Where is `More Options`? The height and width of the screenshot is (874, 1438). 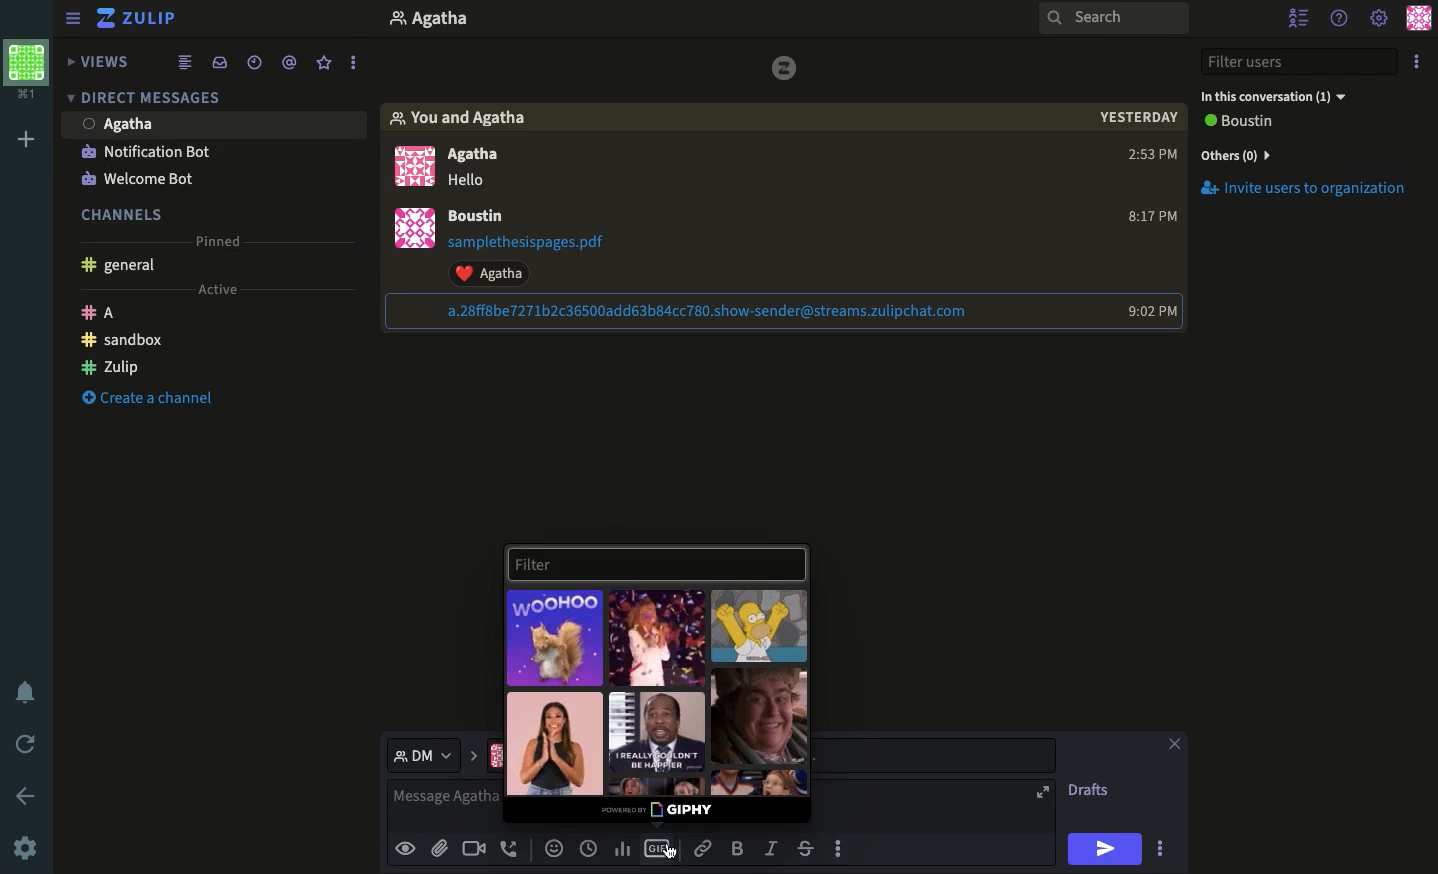
More Options is located at coordinates (849, 849).